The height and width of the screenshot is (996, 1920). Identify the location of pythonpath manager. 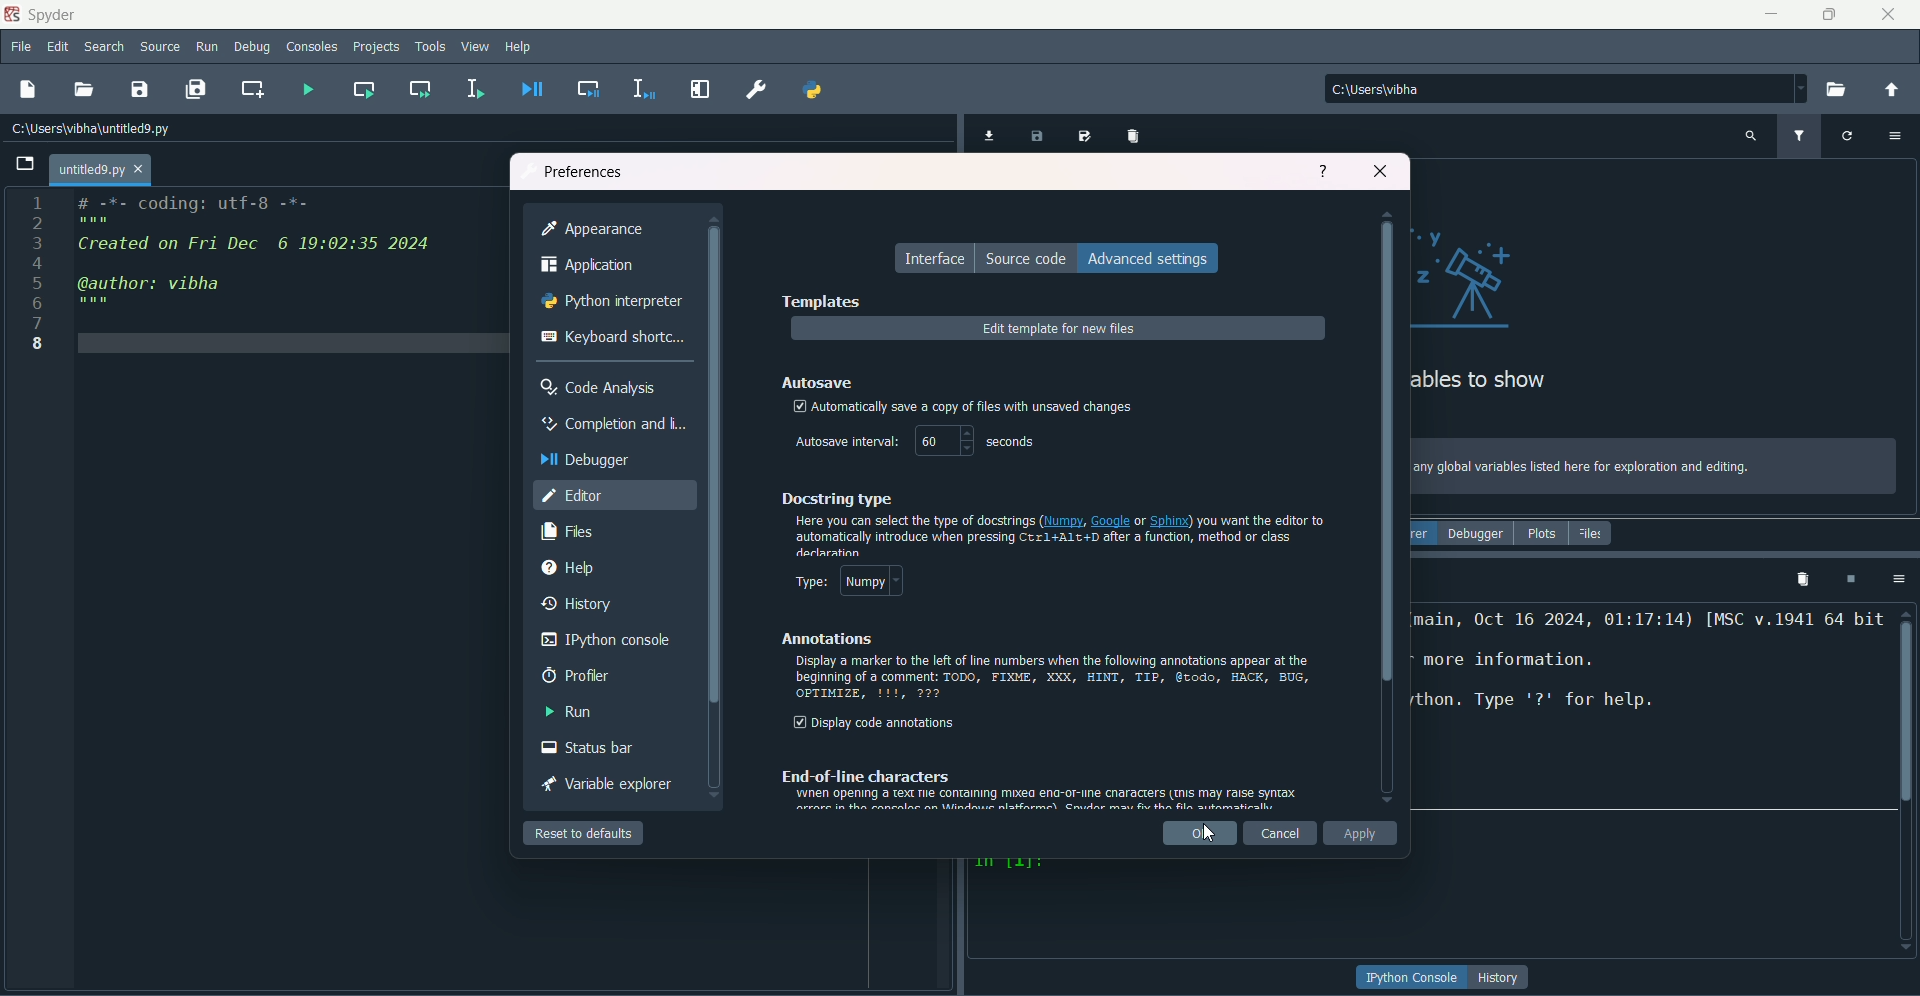
(815, 92).